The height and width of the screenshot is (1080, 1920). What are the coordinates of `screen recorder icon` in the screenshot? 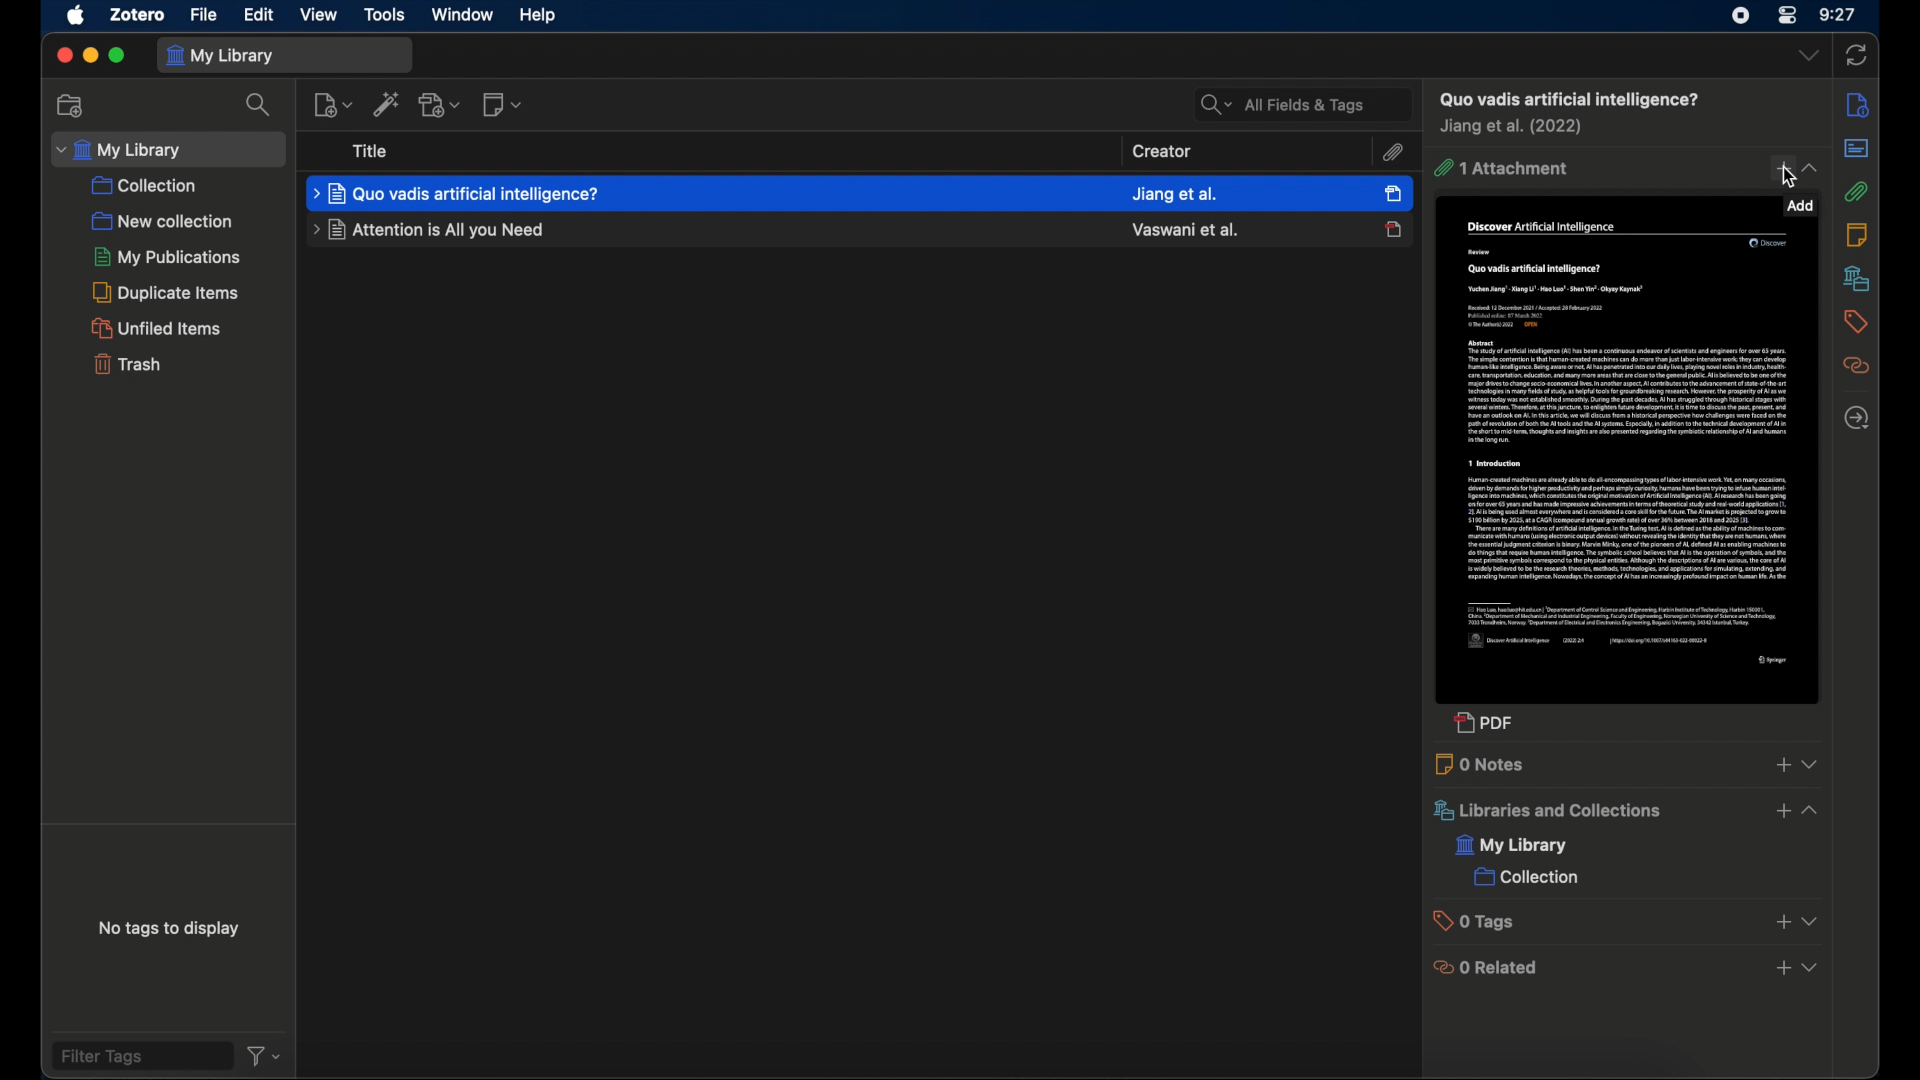 It's located at (1736, 16).